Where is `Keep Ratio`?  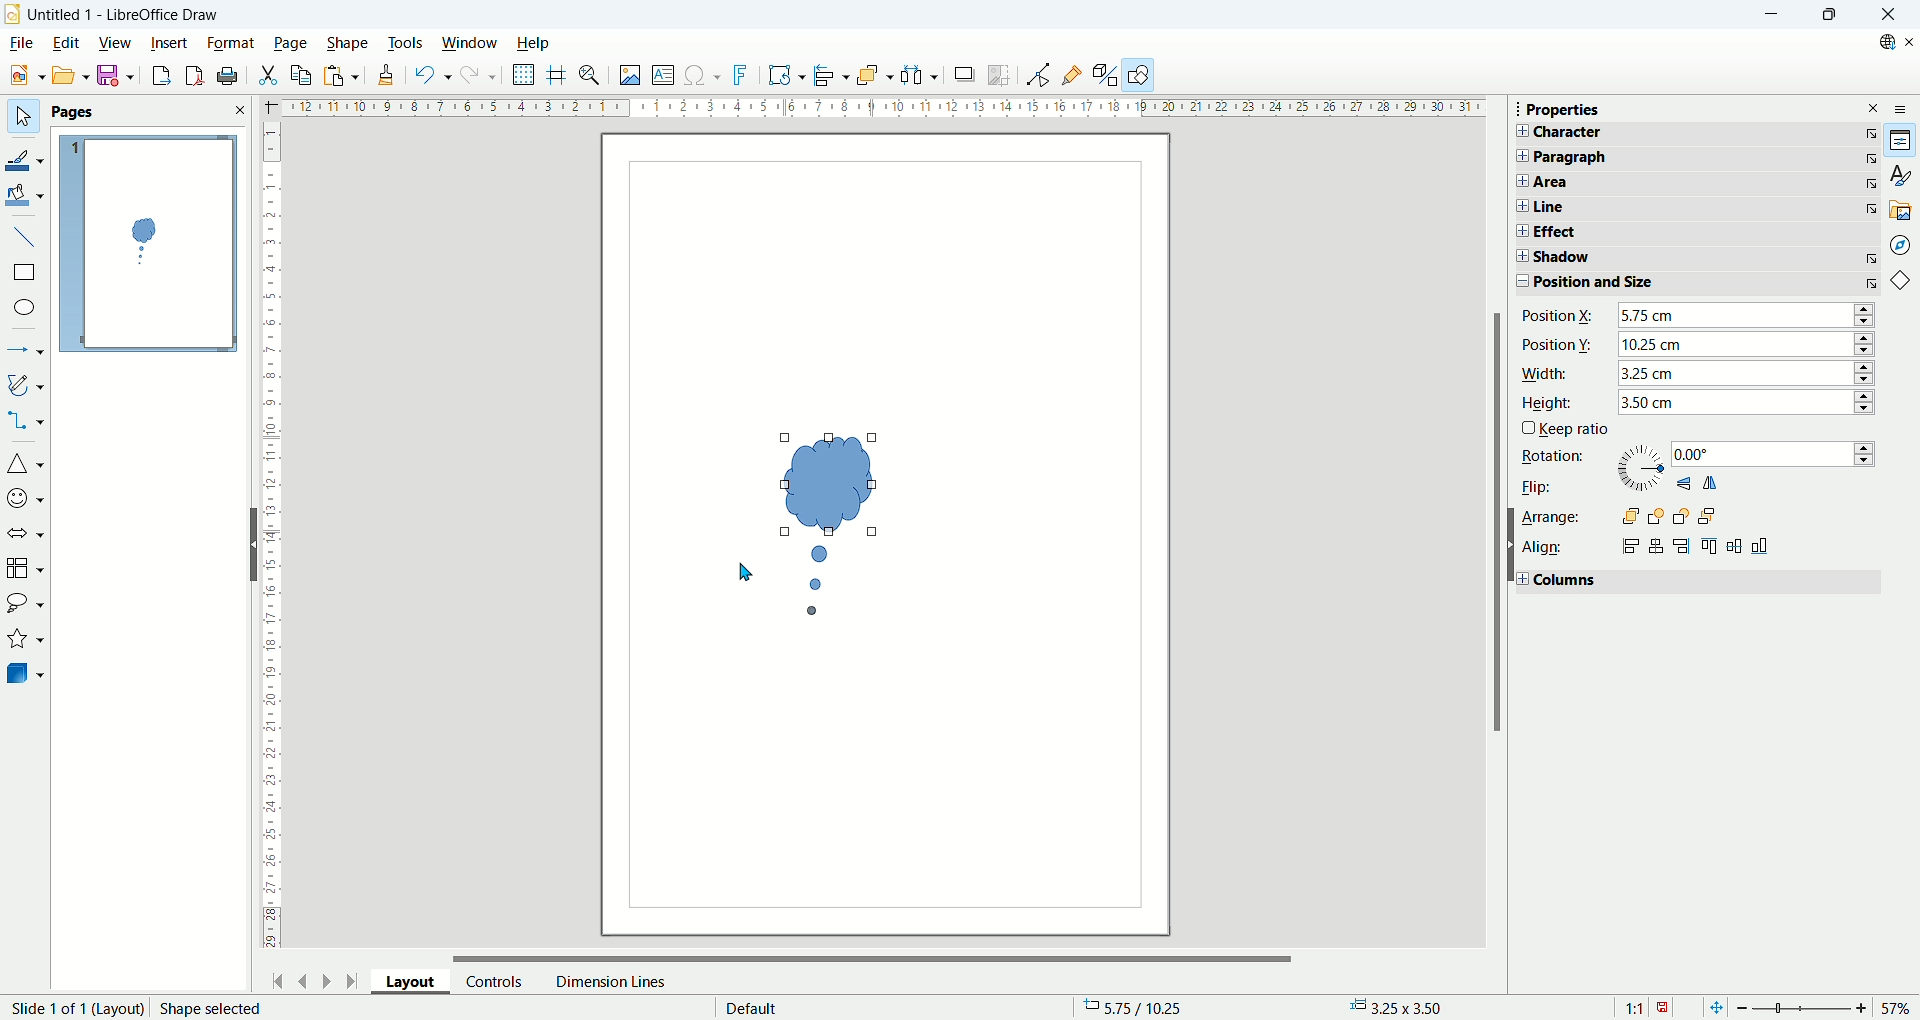
Keep Ratio is located at coordinates (1574, 429).